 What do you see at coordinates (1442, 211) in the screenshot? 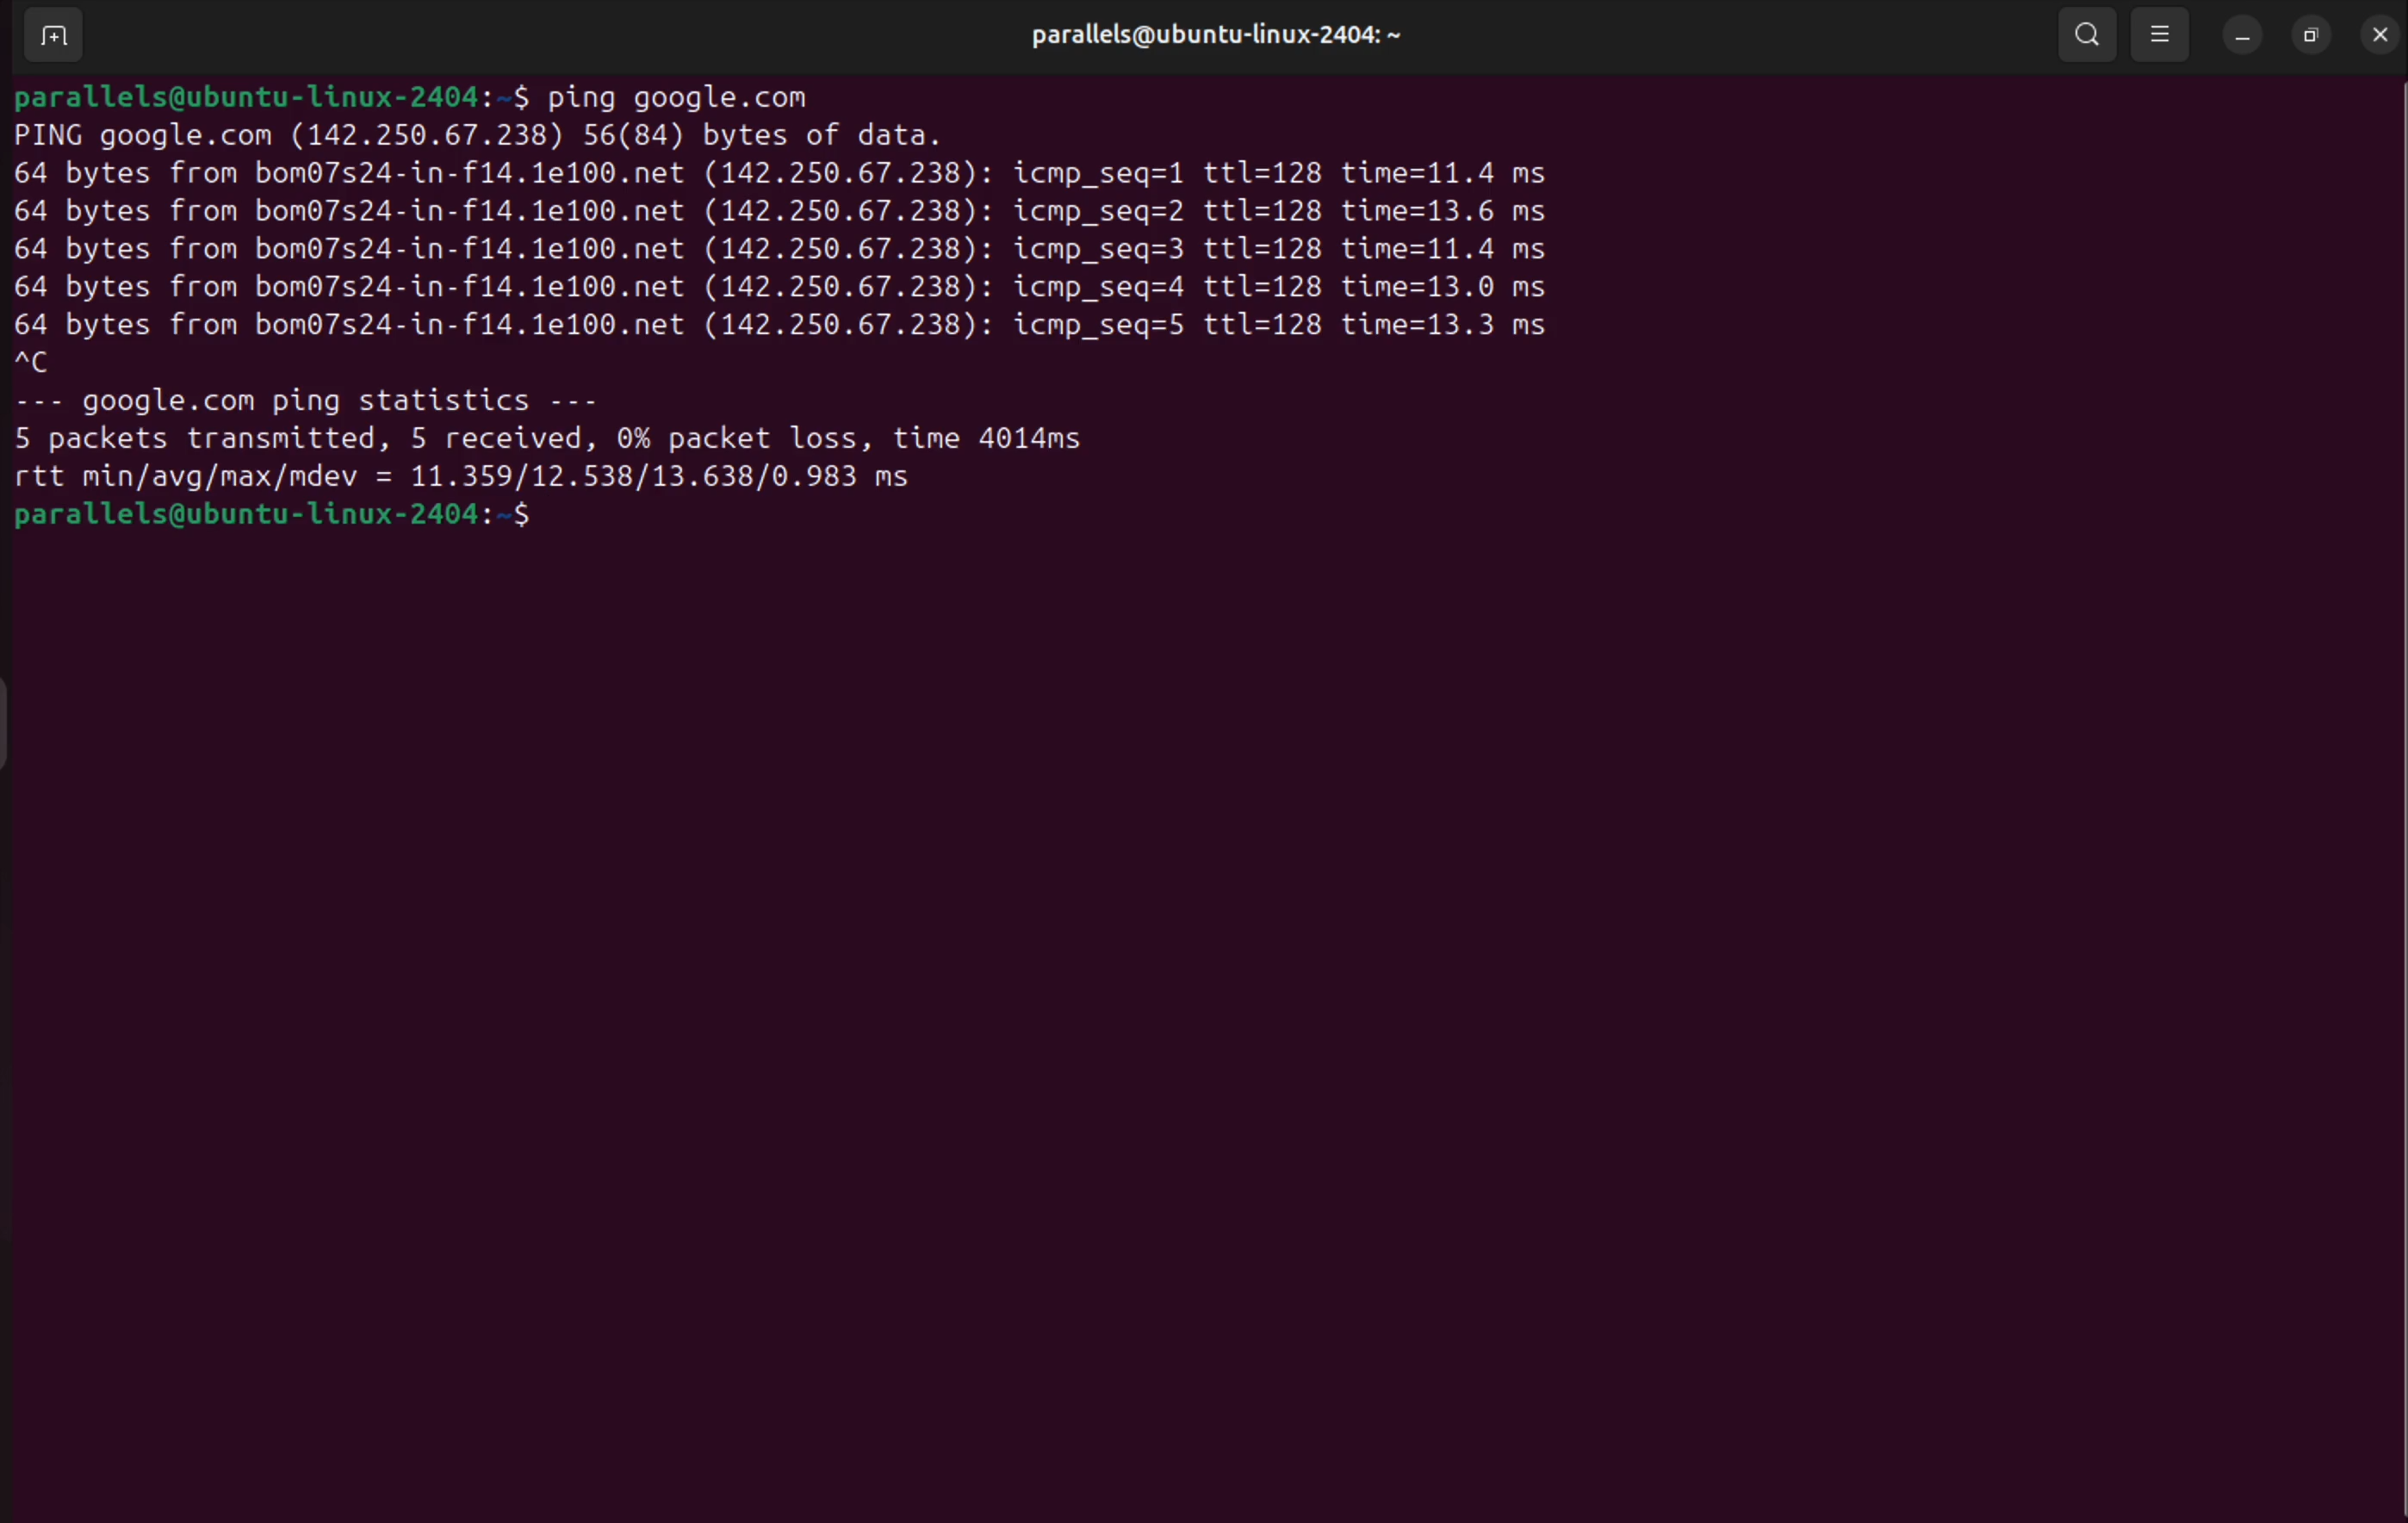
I see `time 1.4 ms` at bounding box center [1442, 211].